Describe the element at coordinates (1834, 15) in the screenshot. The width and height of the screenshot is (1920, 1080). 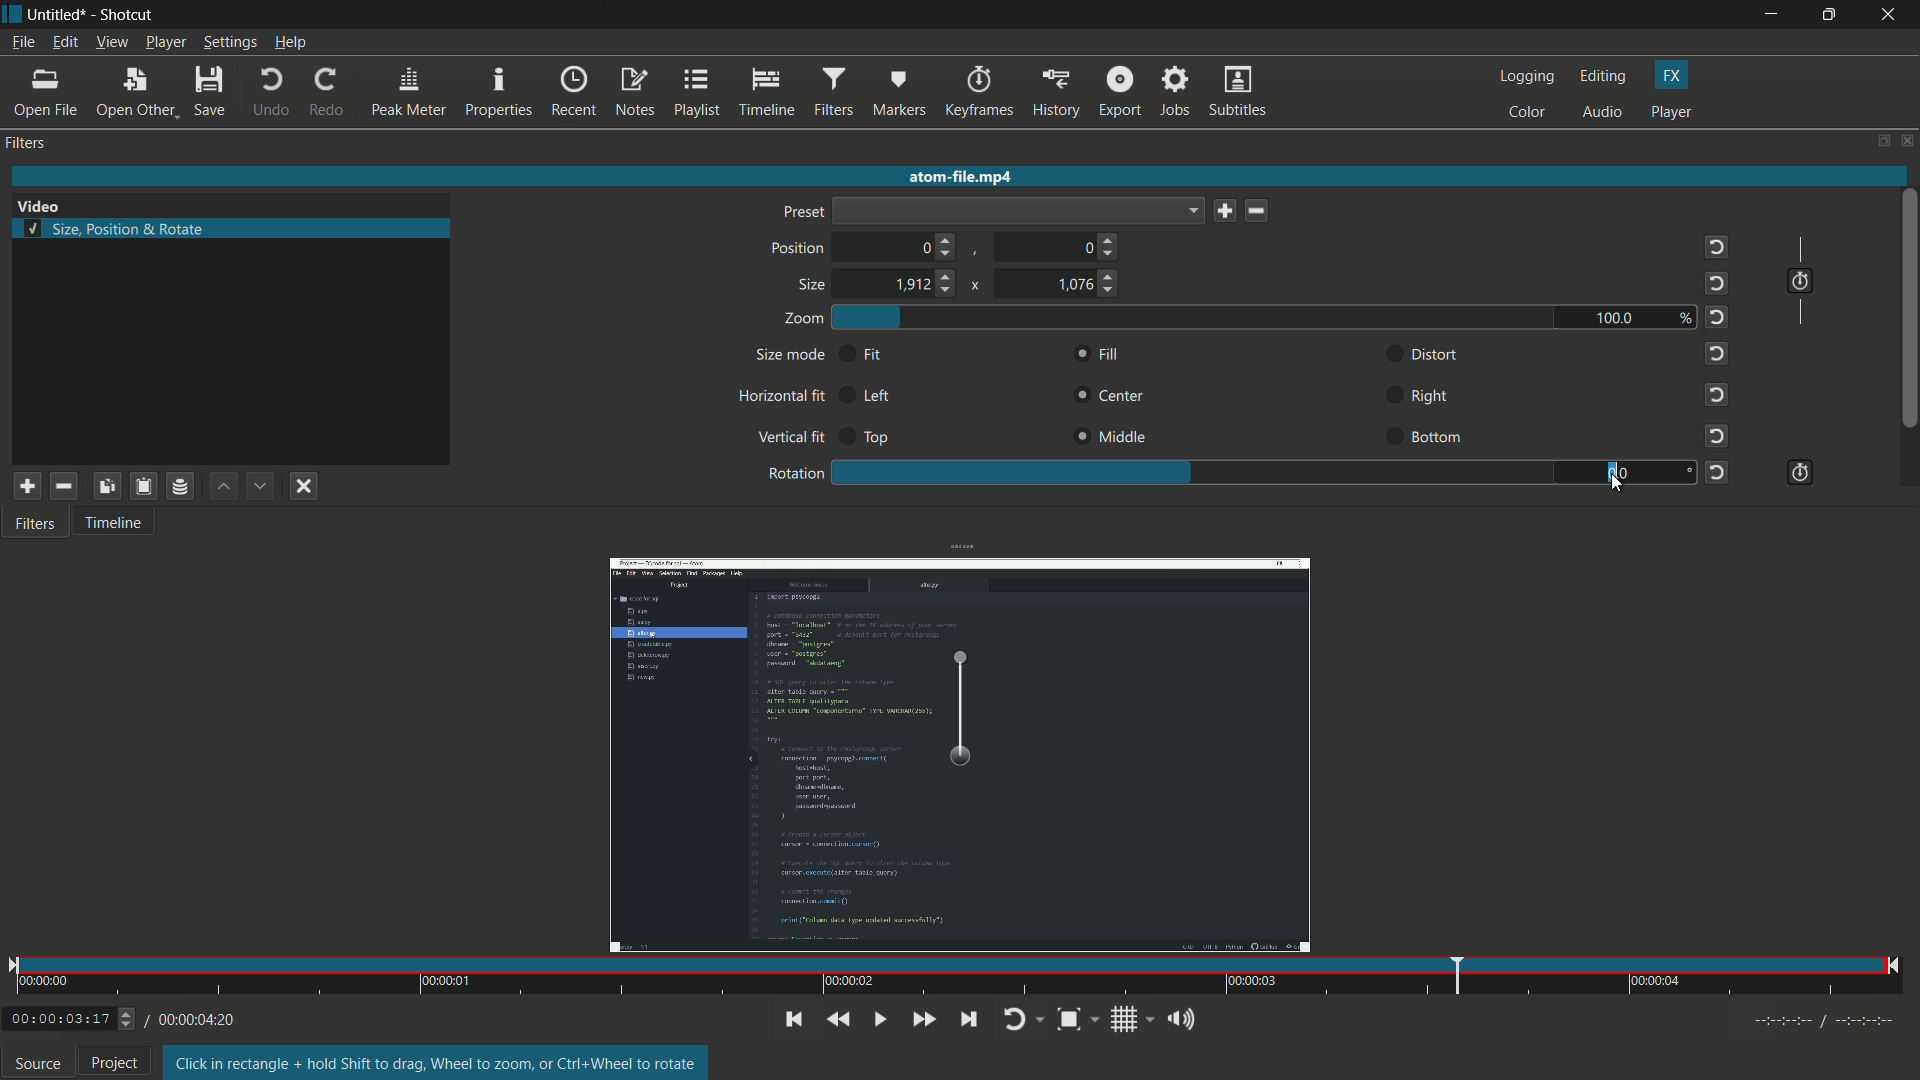
I see `maximize` at that location.